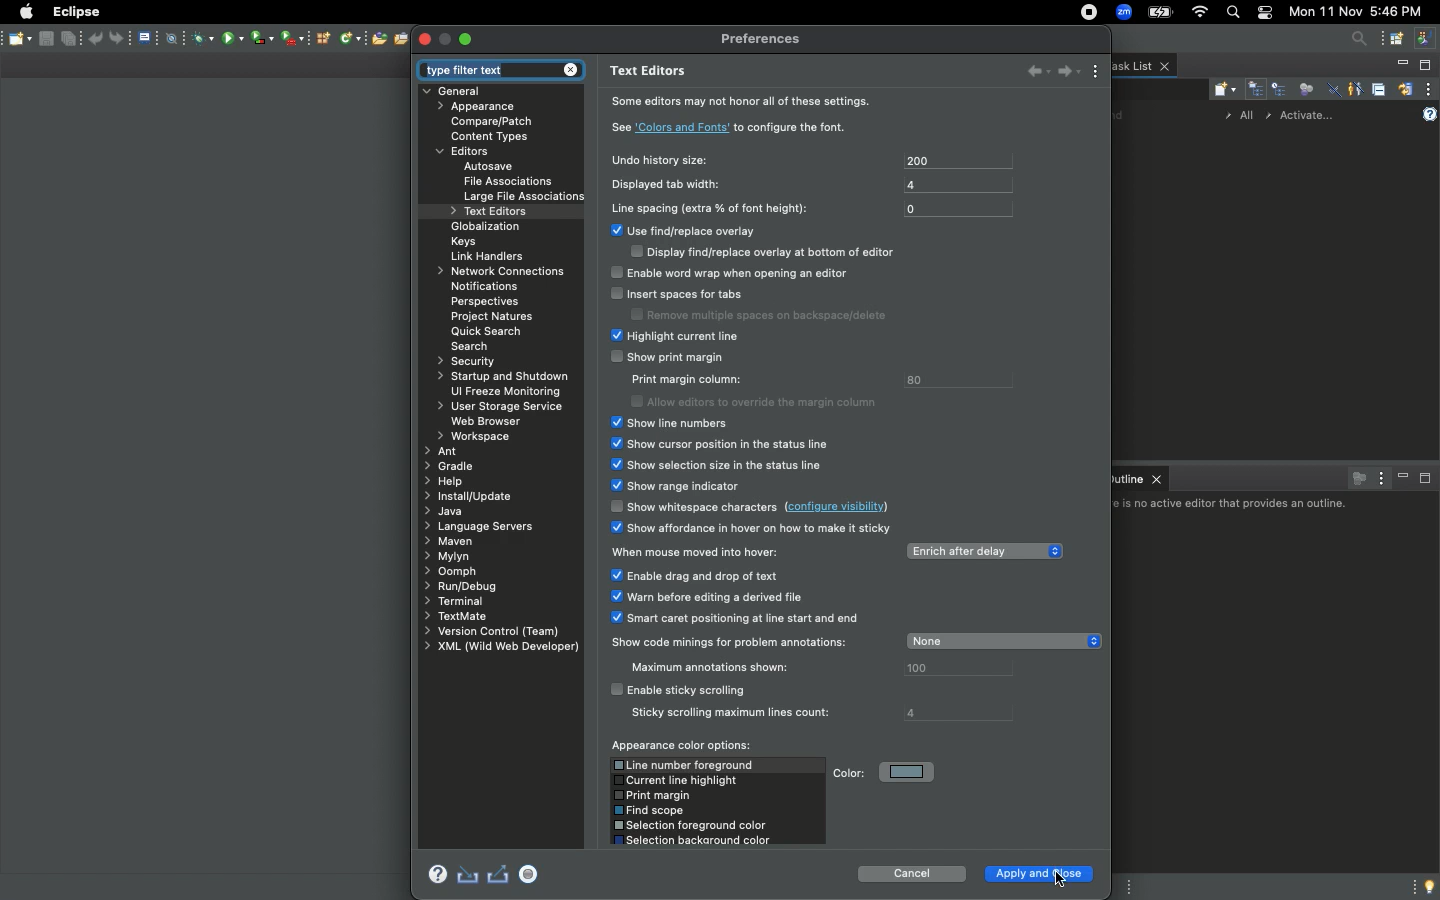 The width and height of the screenshot is (1440, 900). Describe the element at coordinates (487, 330) in the screenshot. I see `Quick search` at that location.